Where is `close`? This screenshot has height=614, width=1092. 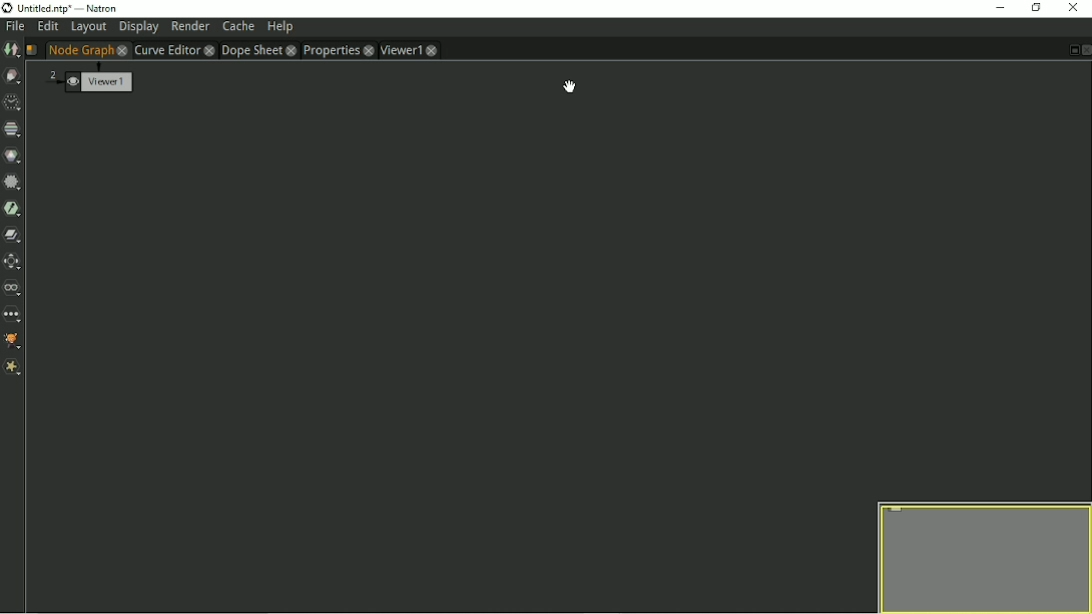
close is located at coordinates (436, 50).